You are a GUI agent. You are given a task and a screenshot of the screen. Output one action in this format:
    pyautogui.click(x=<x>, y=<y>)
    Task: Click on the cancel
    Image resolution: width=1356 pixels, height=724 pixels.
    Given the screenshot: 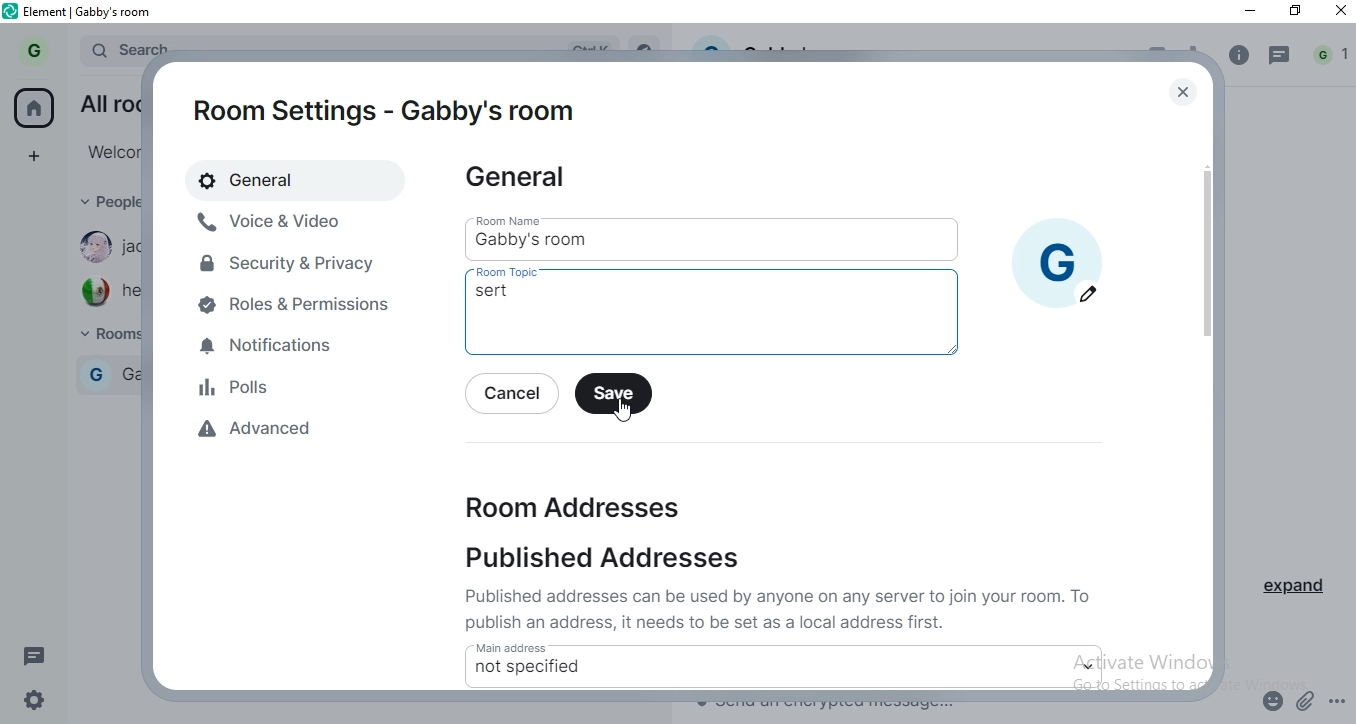 What is the action you would take?
    pyautogui.click(x=516, y=392)
    